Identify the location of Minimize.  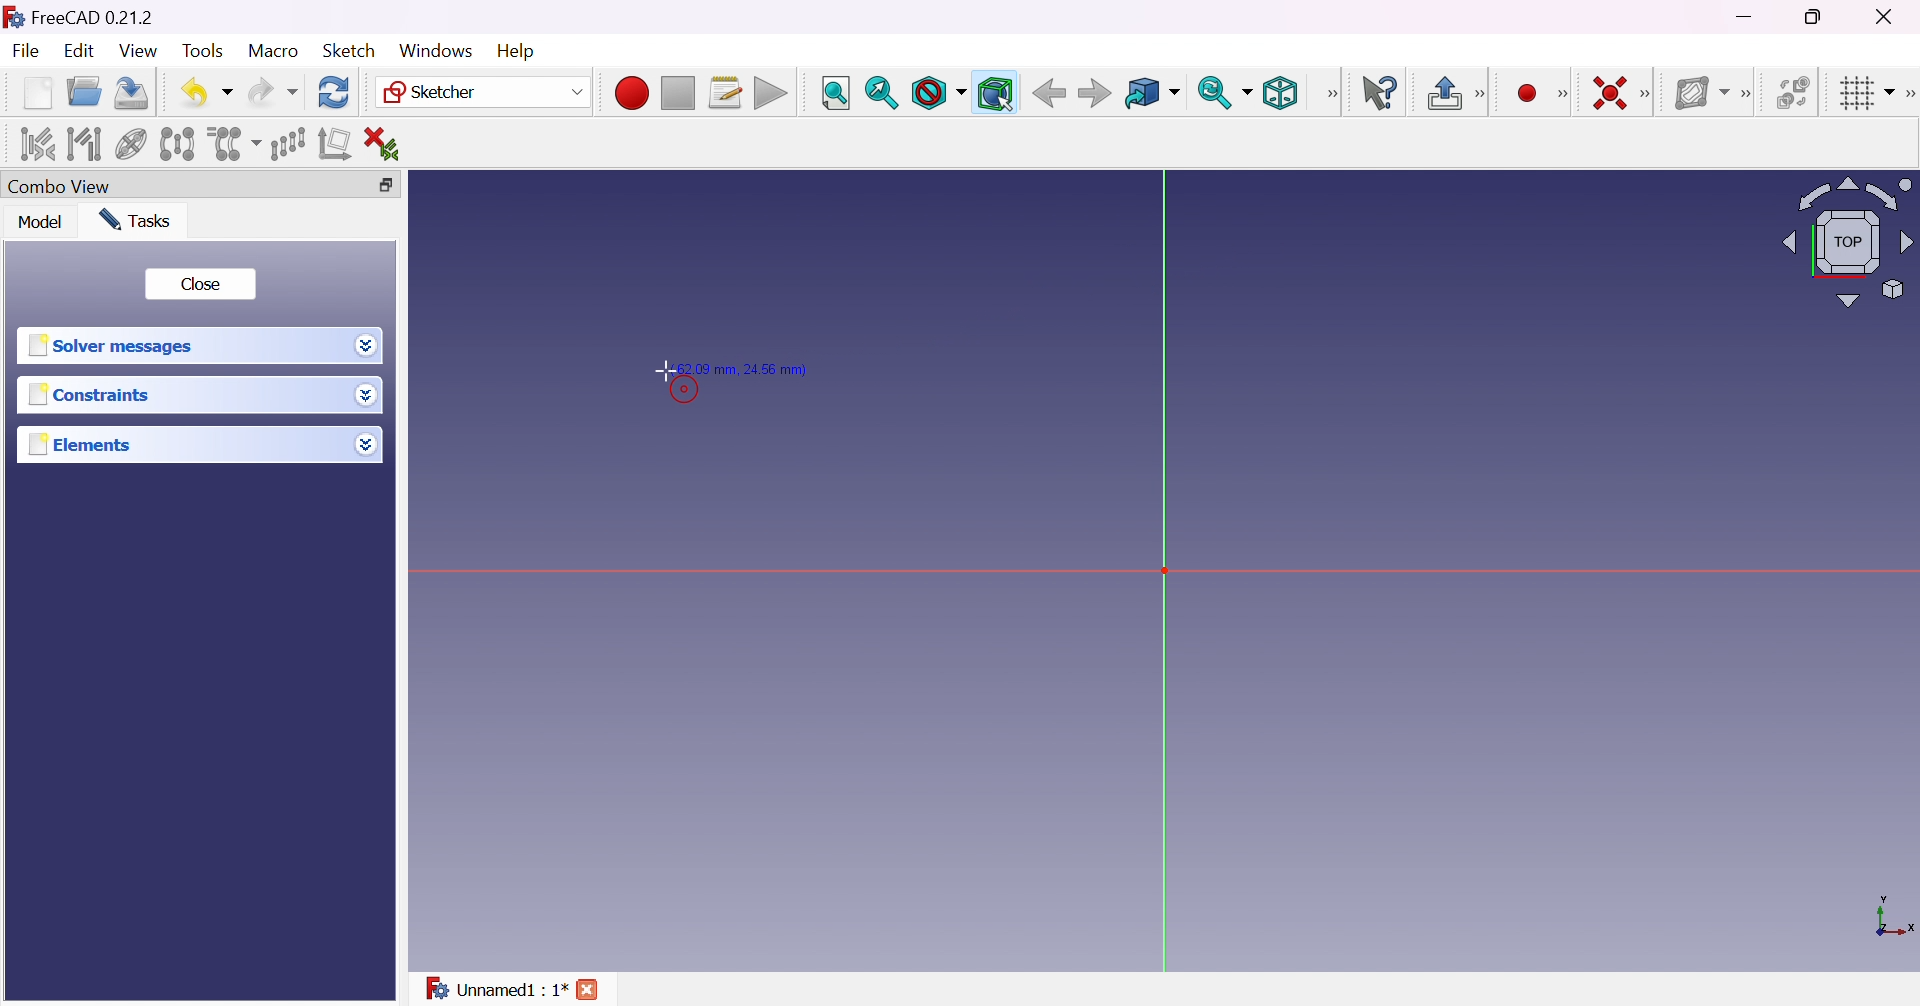
(1749, 17).